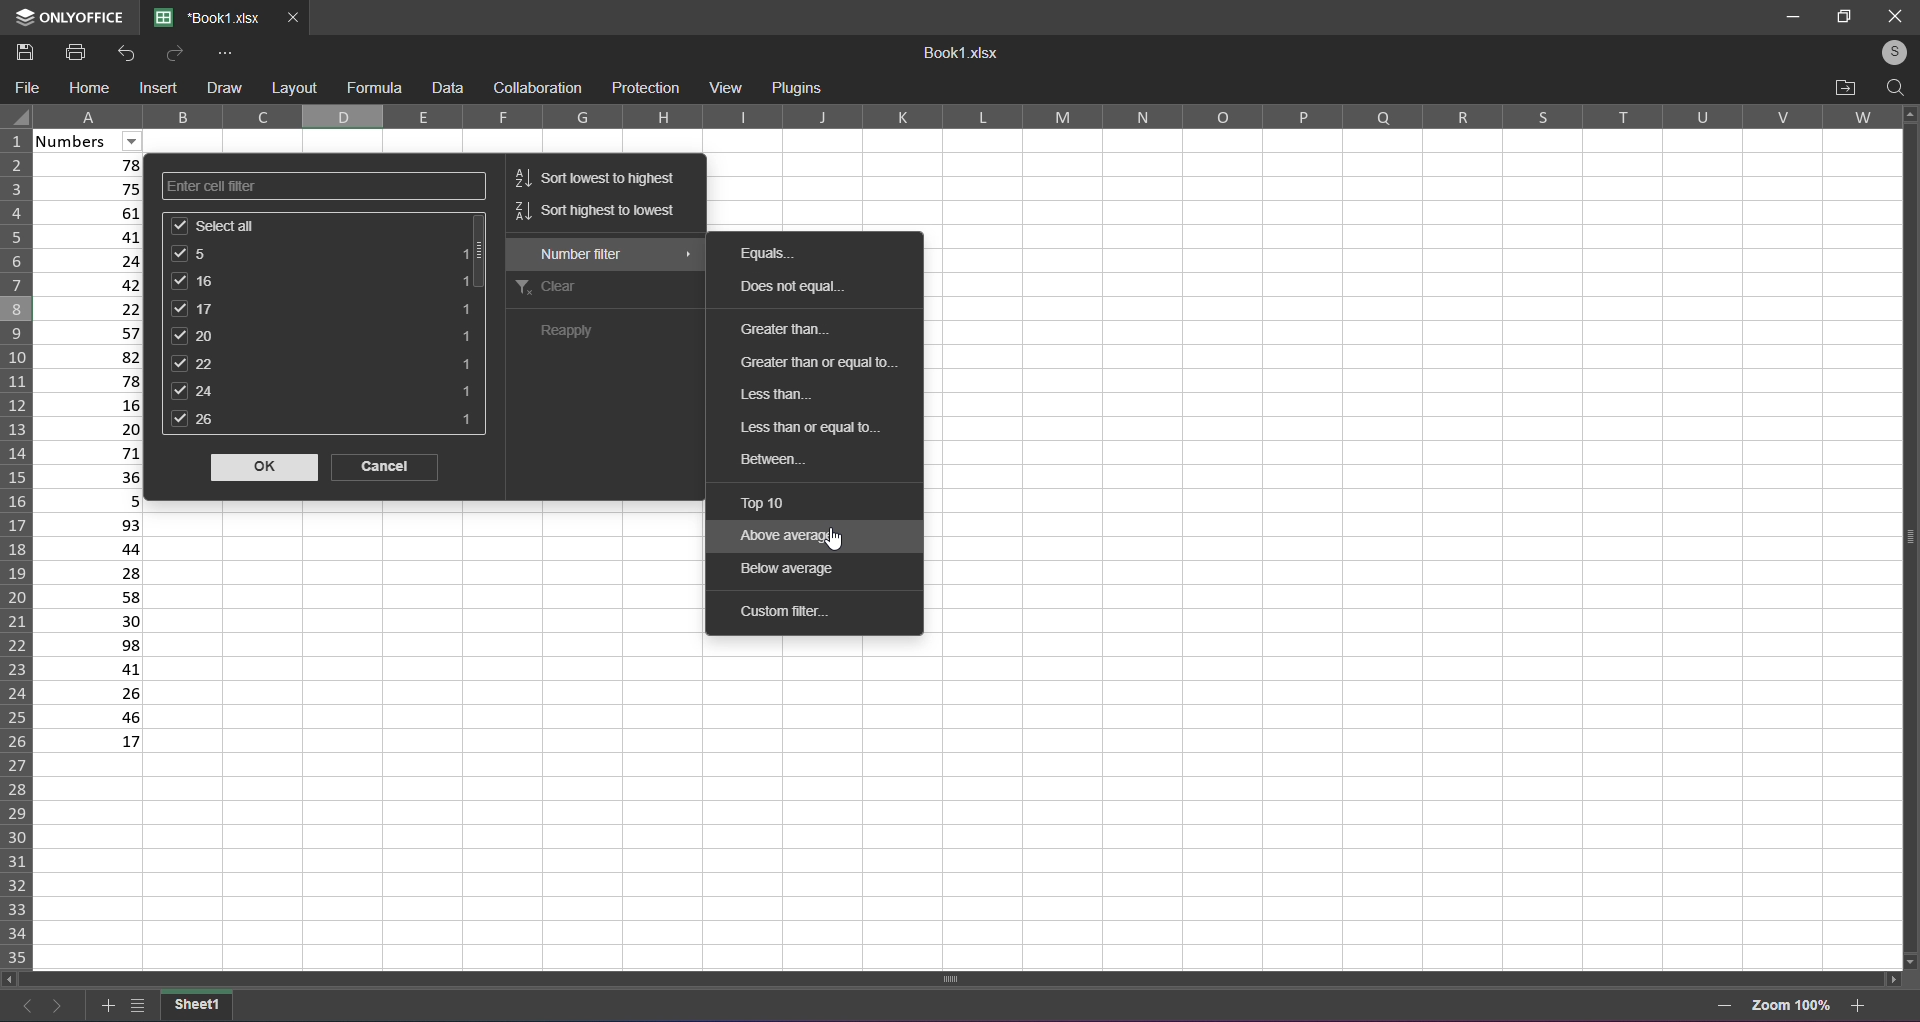  What do you see at coordinates (374, 85) in the screenshot?
I see `formula` at bounding box center [374, 85].